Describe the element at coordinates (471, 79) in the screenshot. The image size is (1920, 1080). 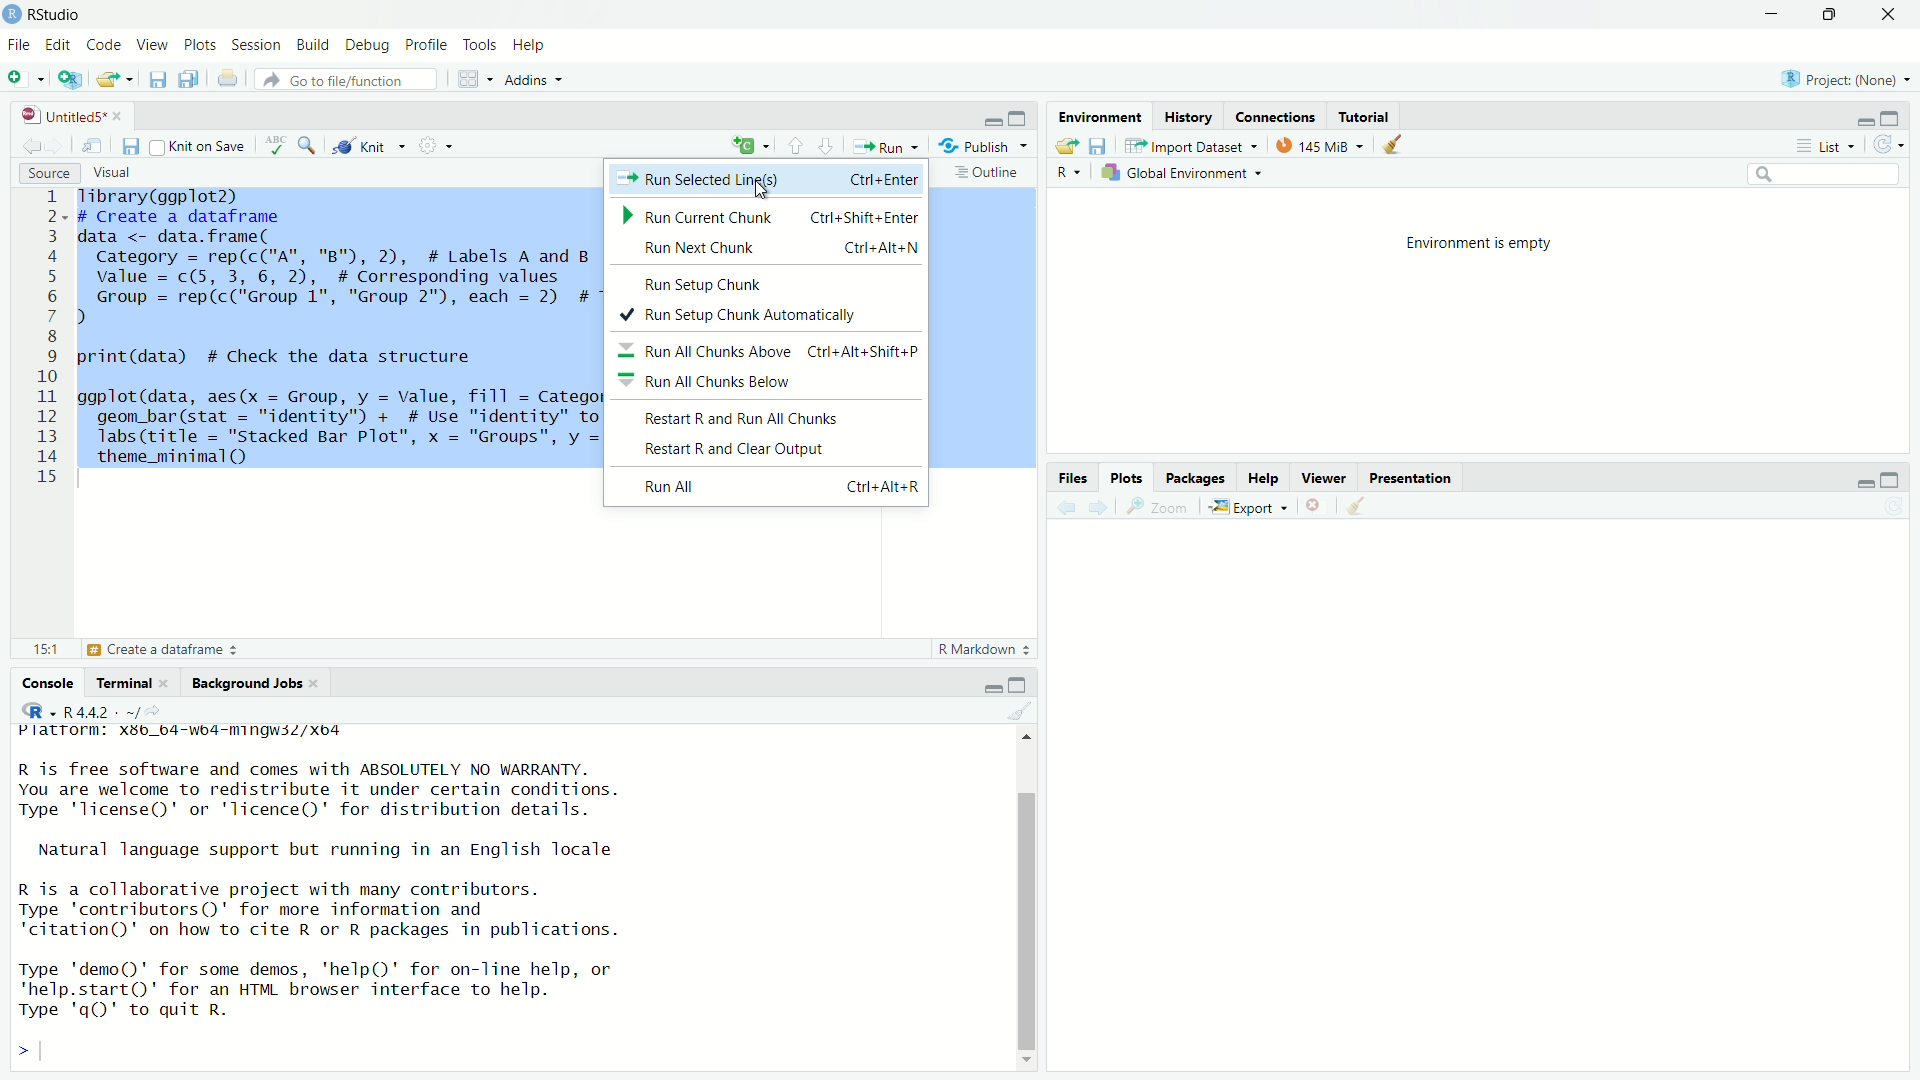
I see `Workspace panes` at that location.